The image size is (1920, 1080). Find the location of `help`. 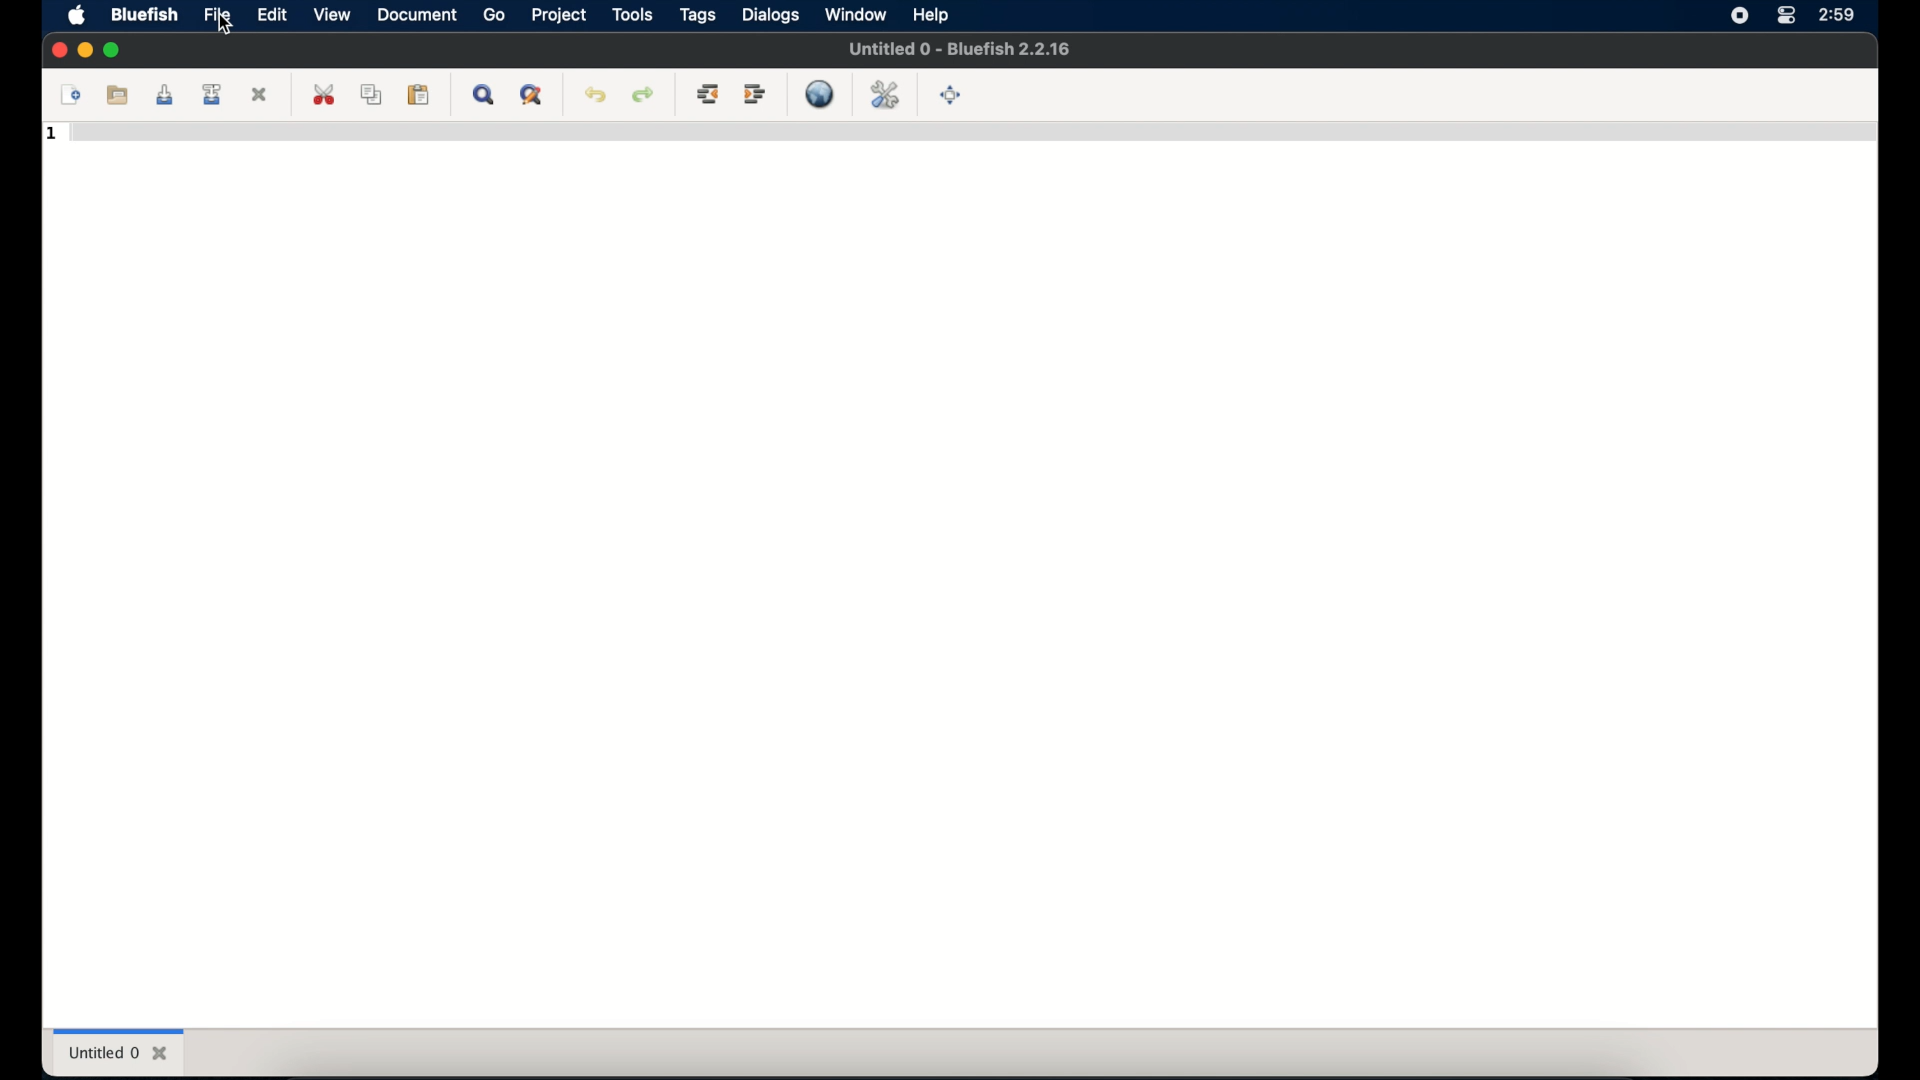

help is located at coordinates (932, 14).